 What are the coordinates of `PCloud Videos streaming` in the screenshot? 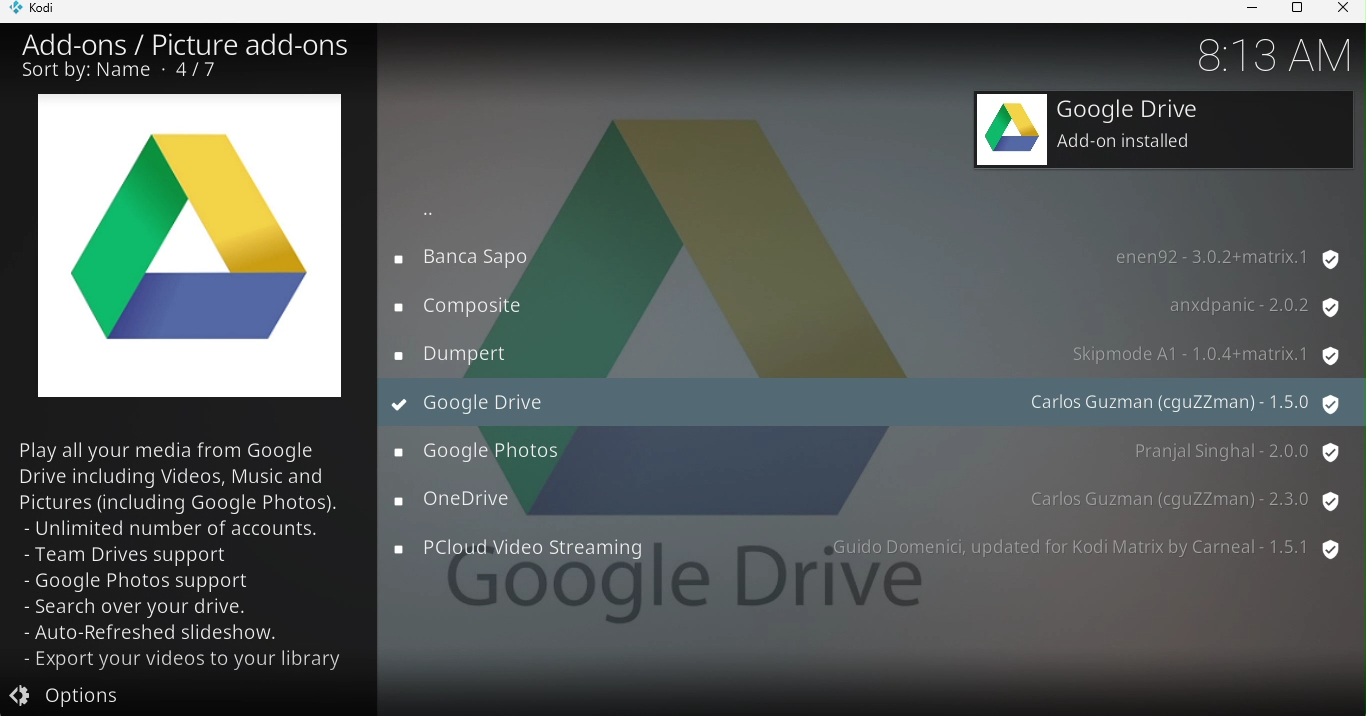 It's located at (869, 553).